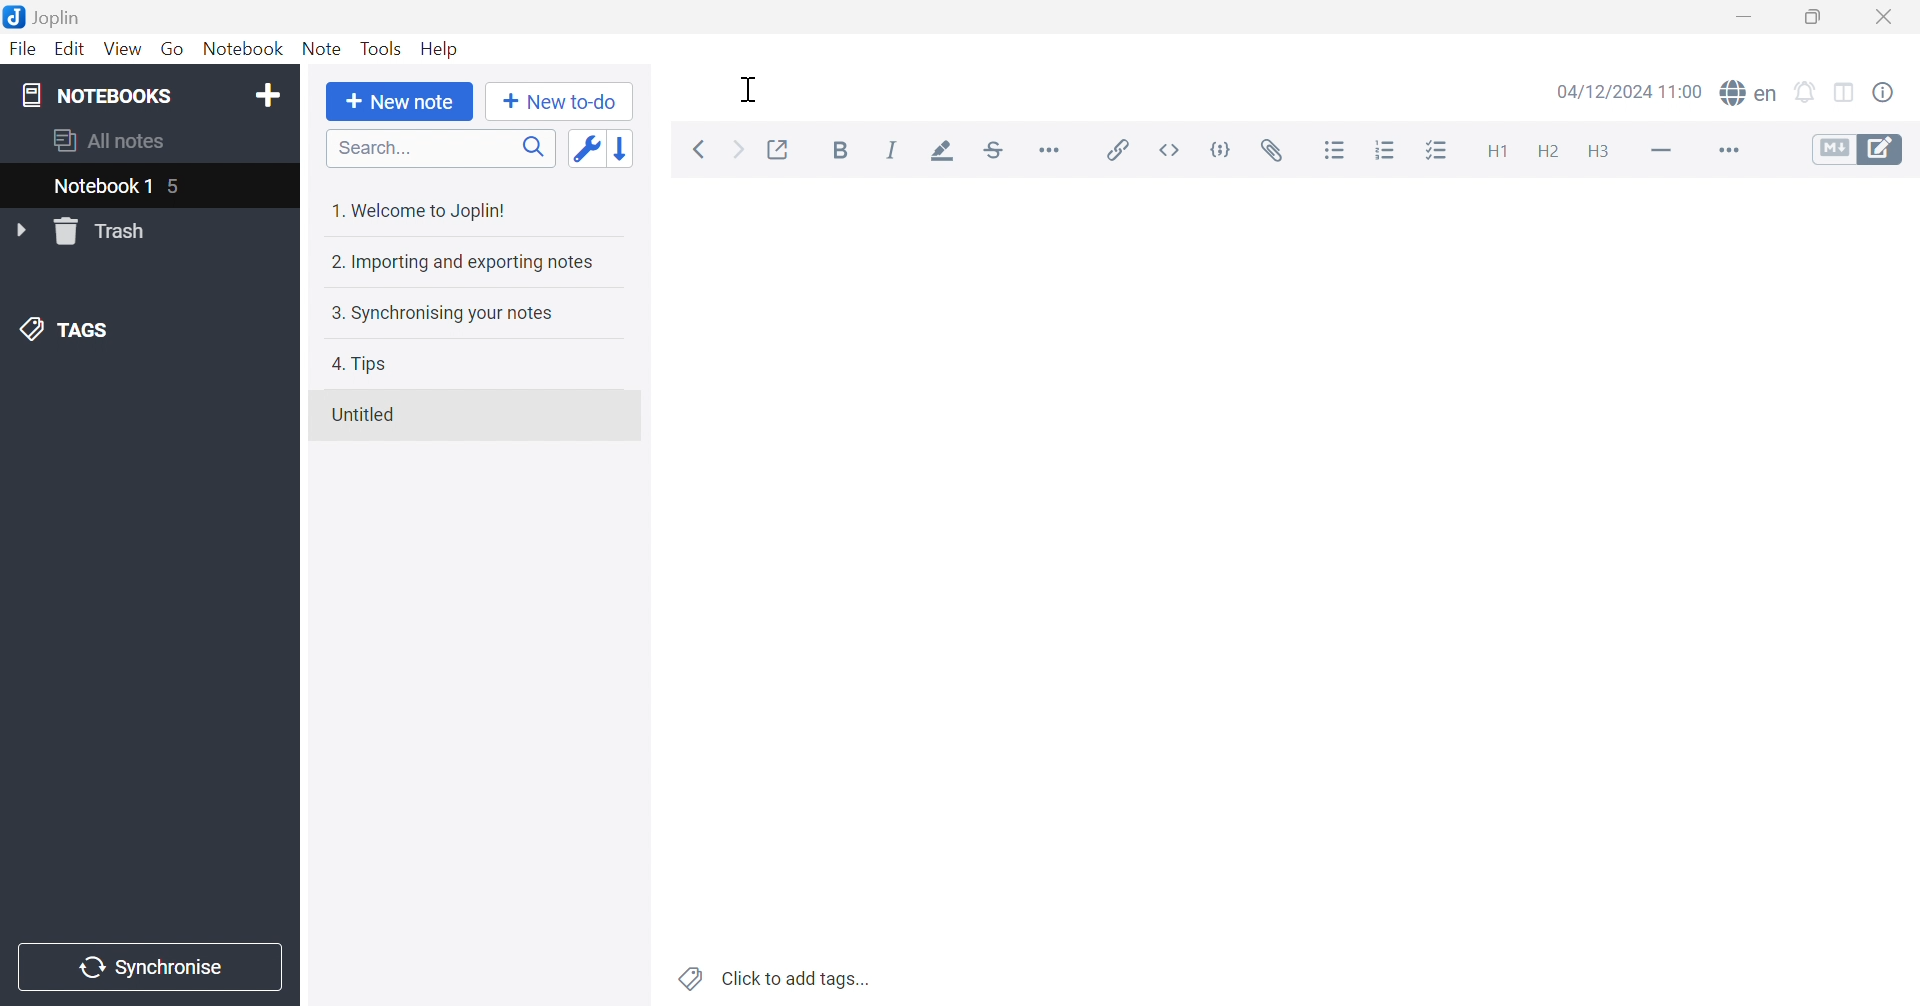 This screenshot has height=1006, width=1920. I want to click on Toggle editors, so click(1858, 150).